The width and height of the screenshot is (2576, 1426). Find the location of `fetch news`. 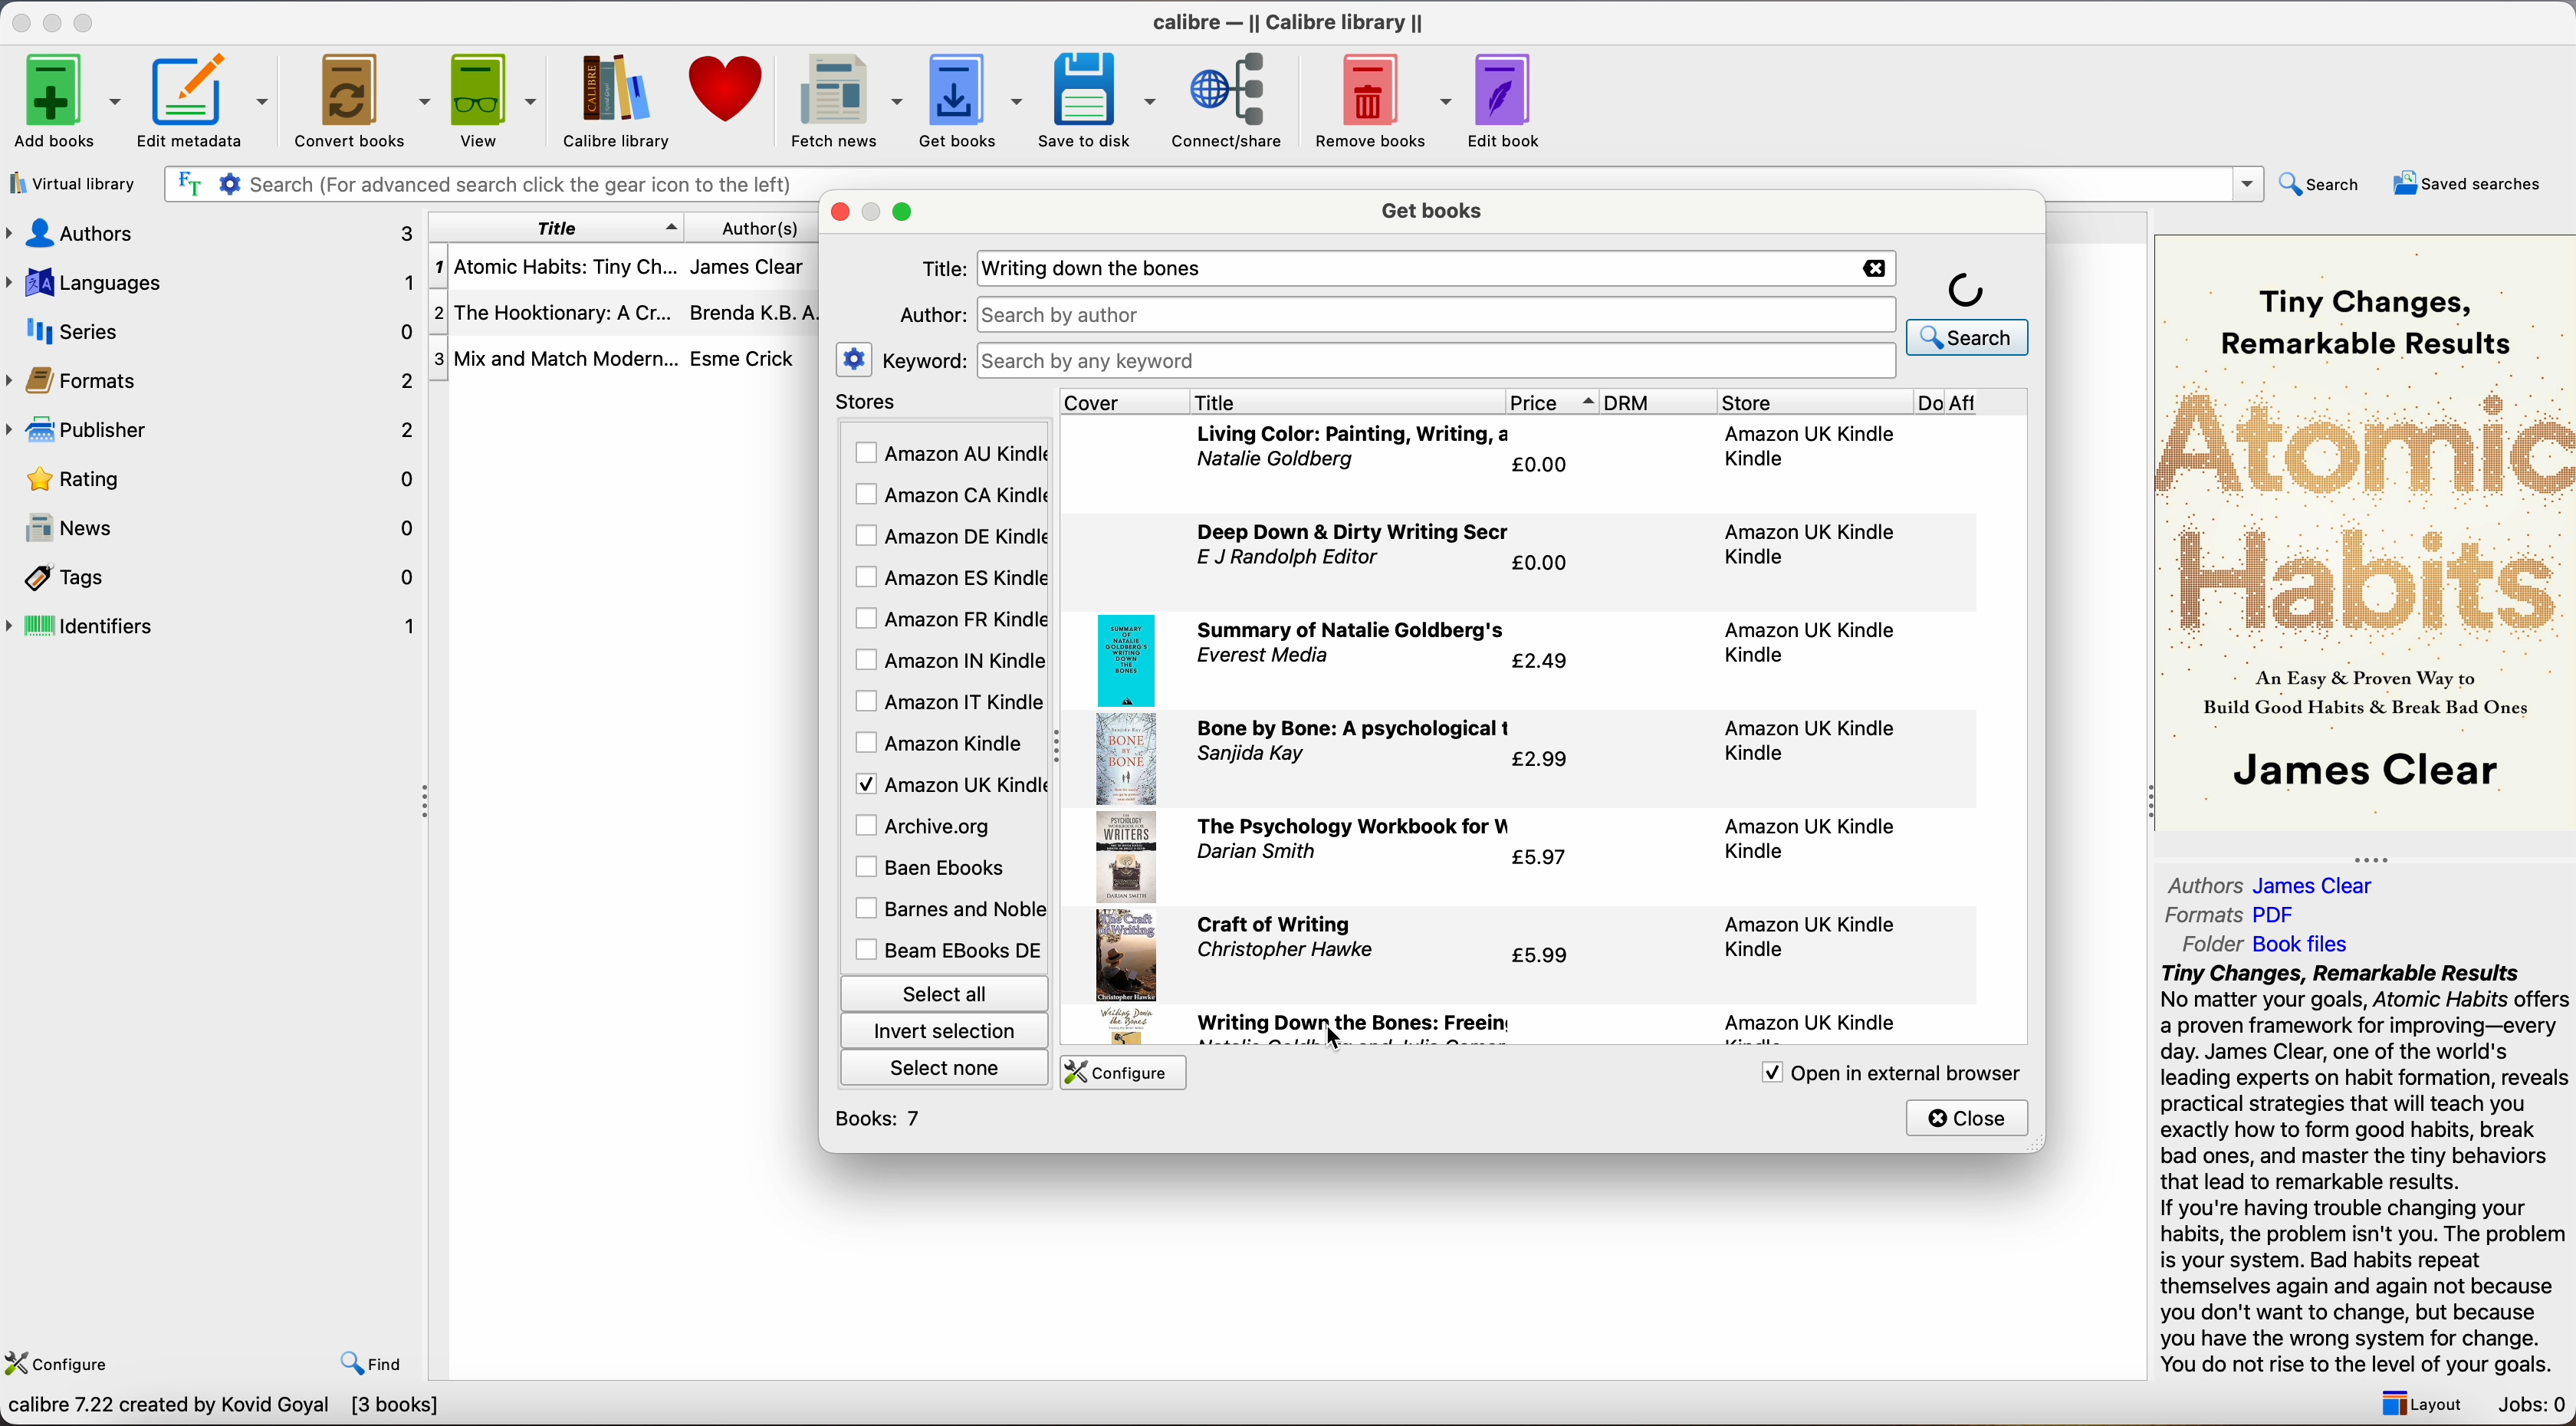

fetch news is located at coordinates (842, 102).